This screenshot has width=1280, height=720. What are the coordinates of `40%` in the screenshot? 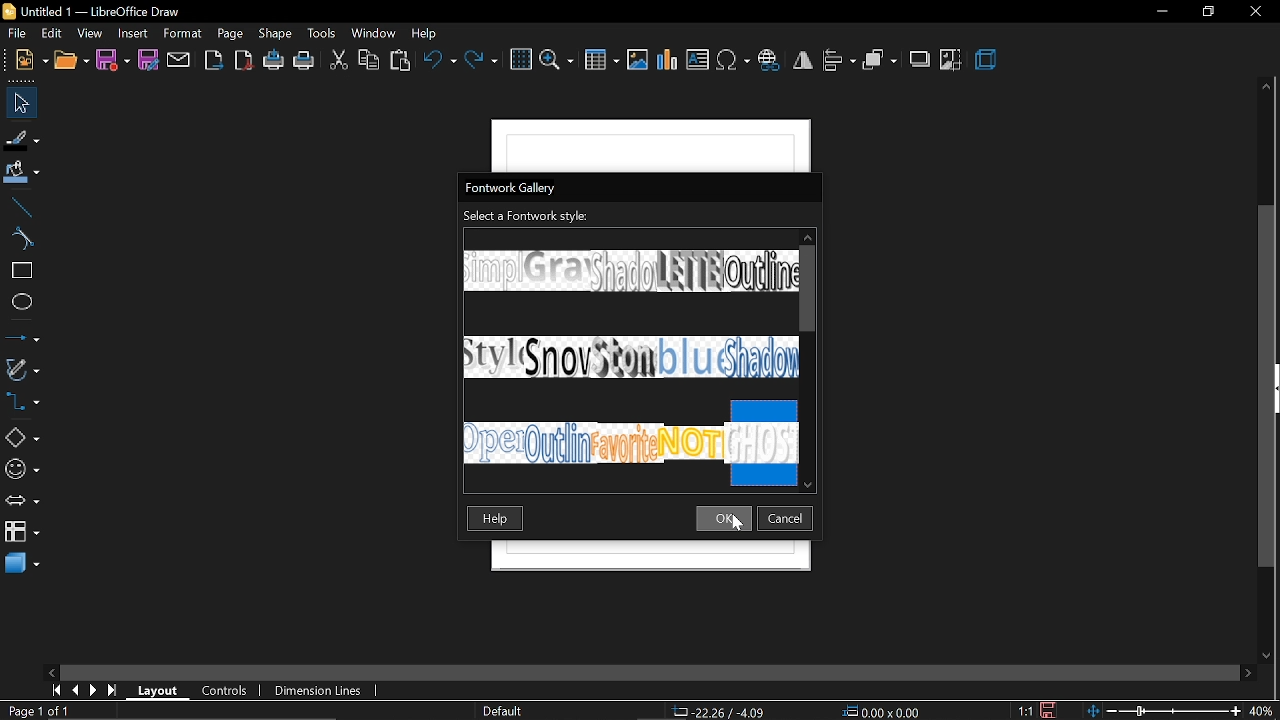 It's located at (1262, 711).